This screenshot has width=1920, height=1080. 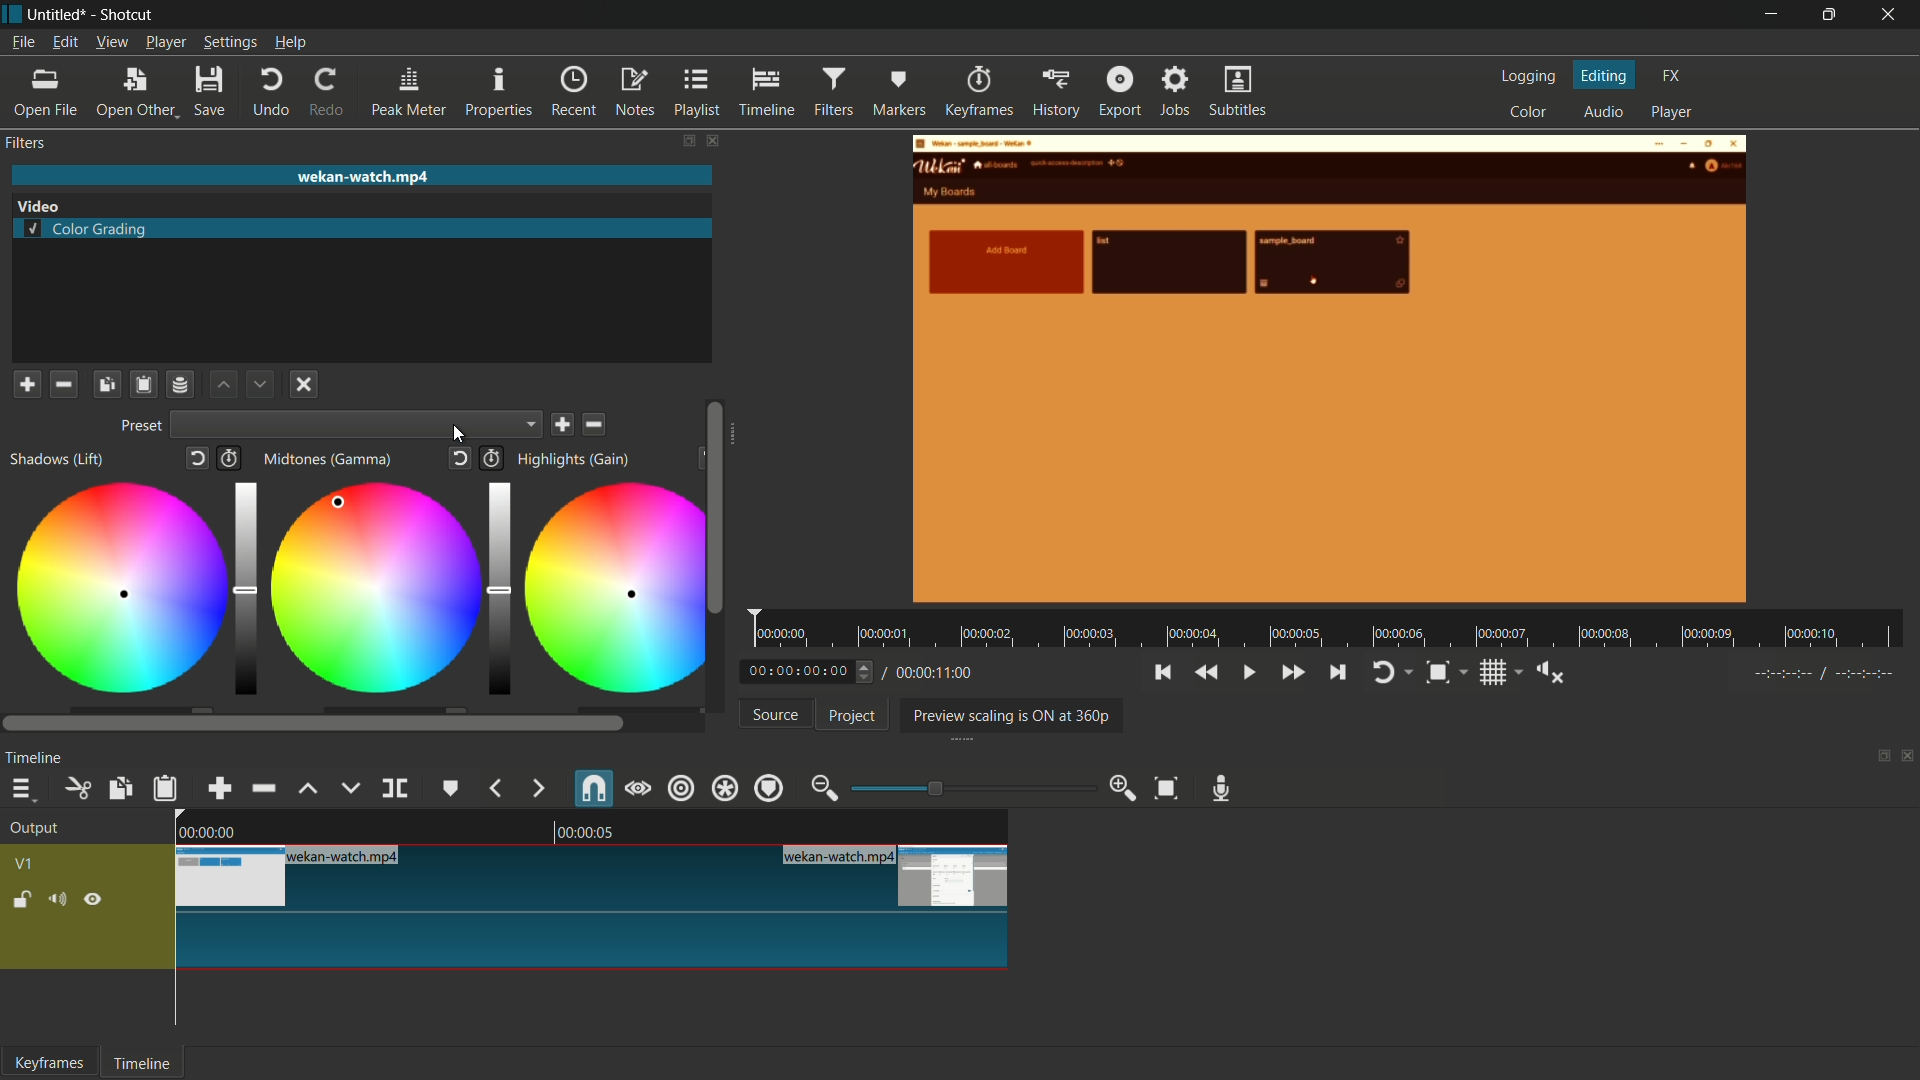 What do you see at coordinates (341, 500) in the screenshot?
I see `cursor` at bounding box center [341, 500].